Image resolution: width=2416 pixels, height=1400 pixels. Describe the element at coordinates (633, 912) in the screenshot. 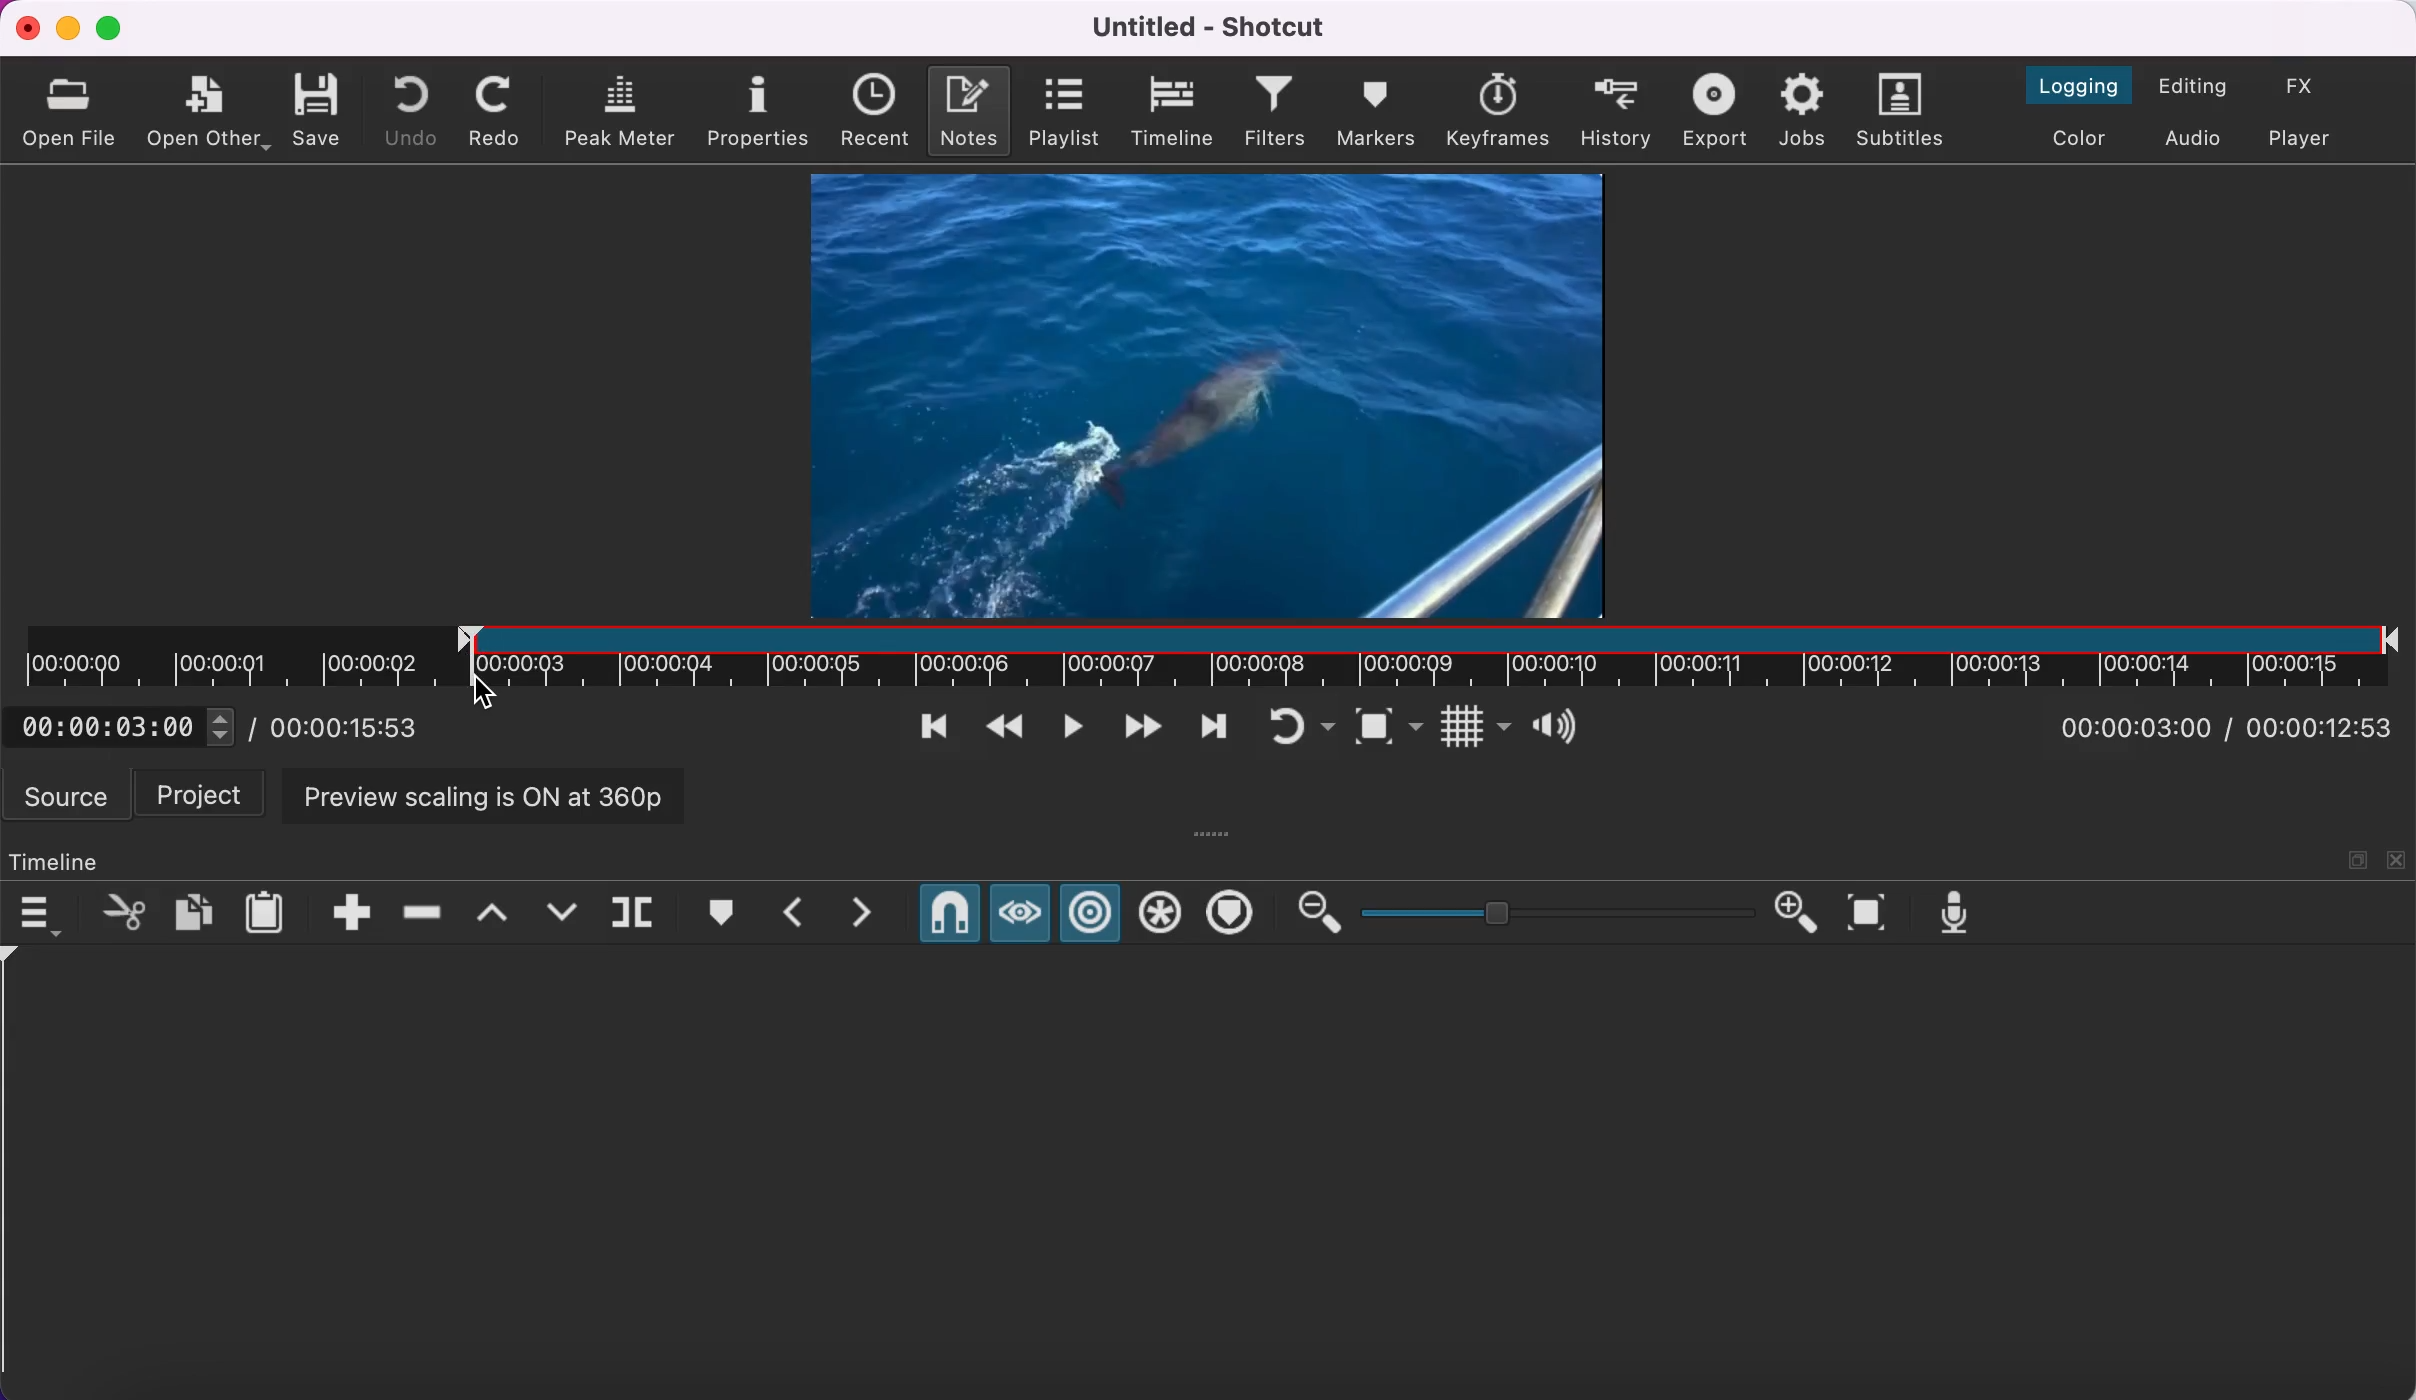

I see `split at playhead` at that location.